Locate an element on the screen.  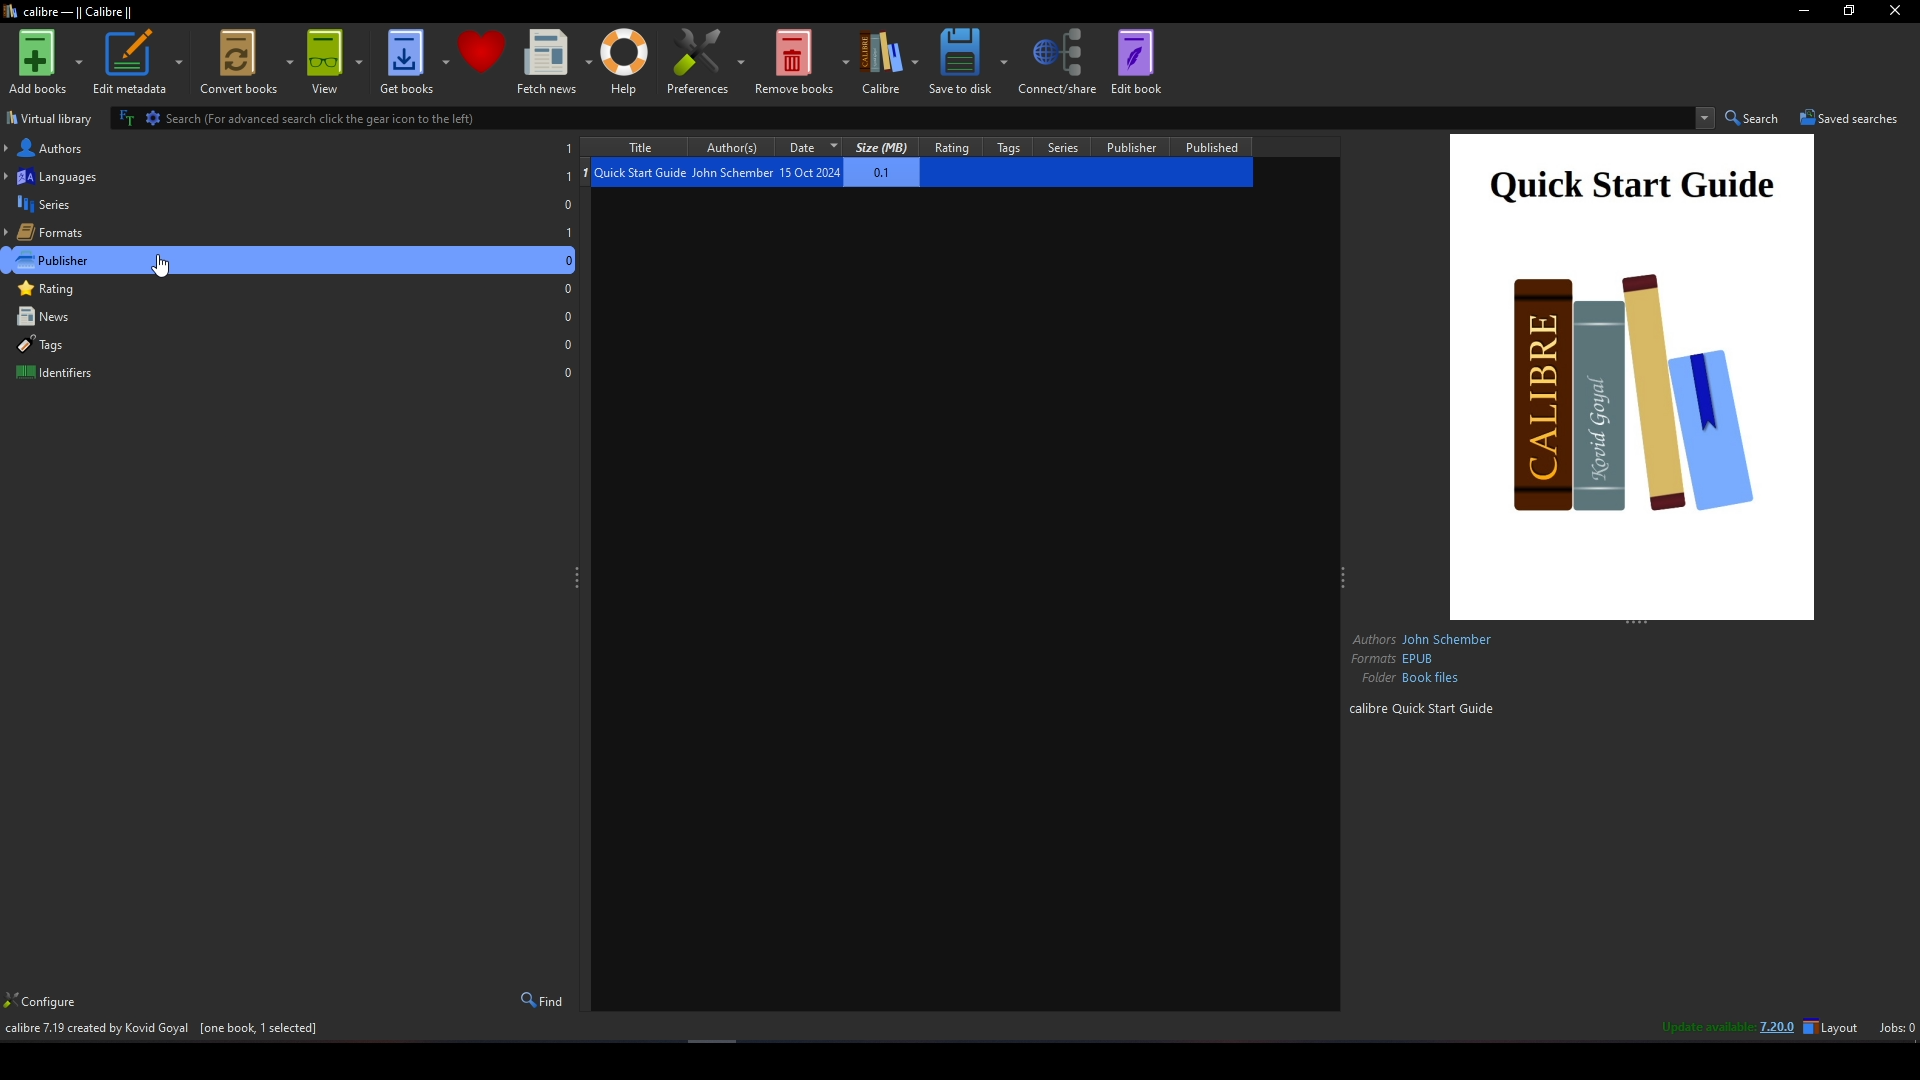
Add books is located at coordinates (45, 62).